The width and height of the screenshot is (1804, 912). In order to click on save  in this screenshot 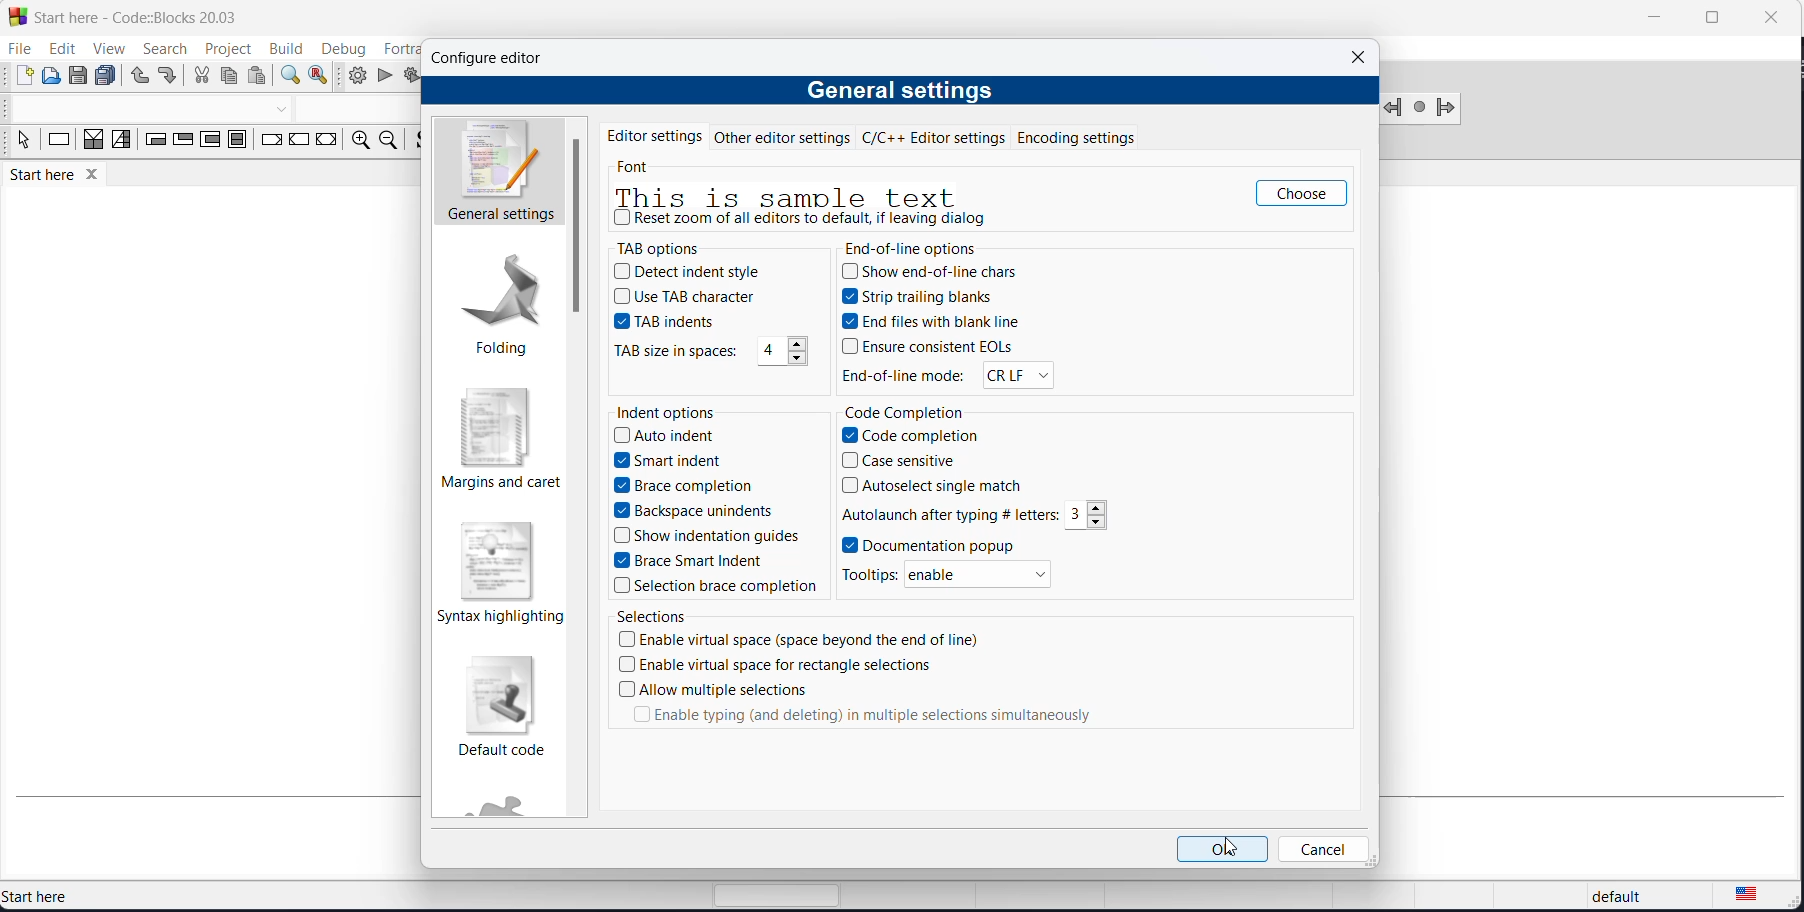, I will do `click(80, 76)`.